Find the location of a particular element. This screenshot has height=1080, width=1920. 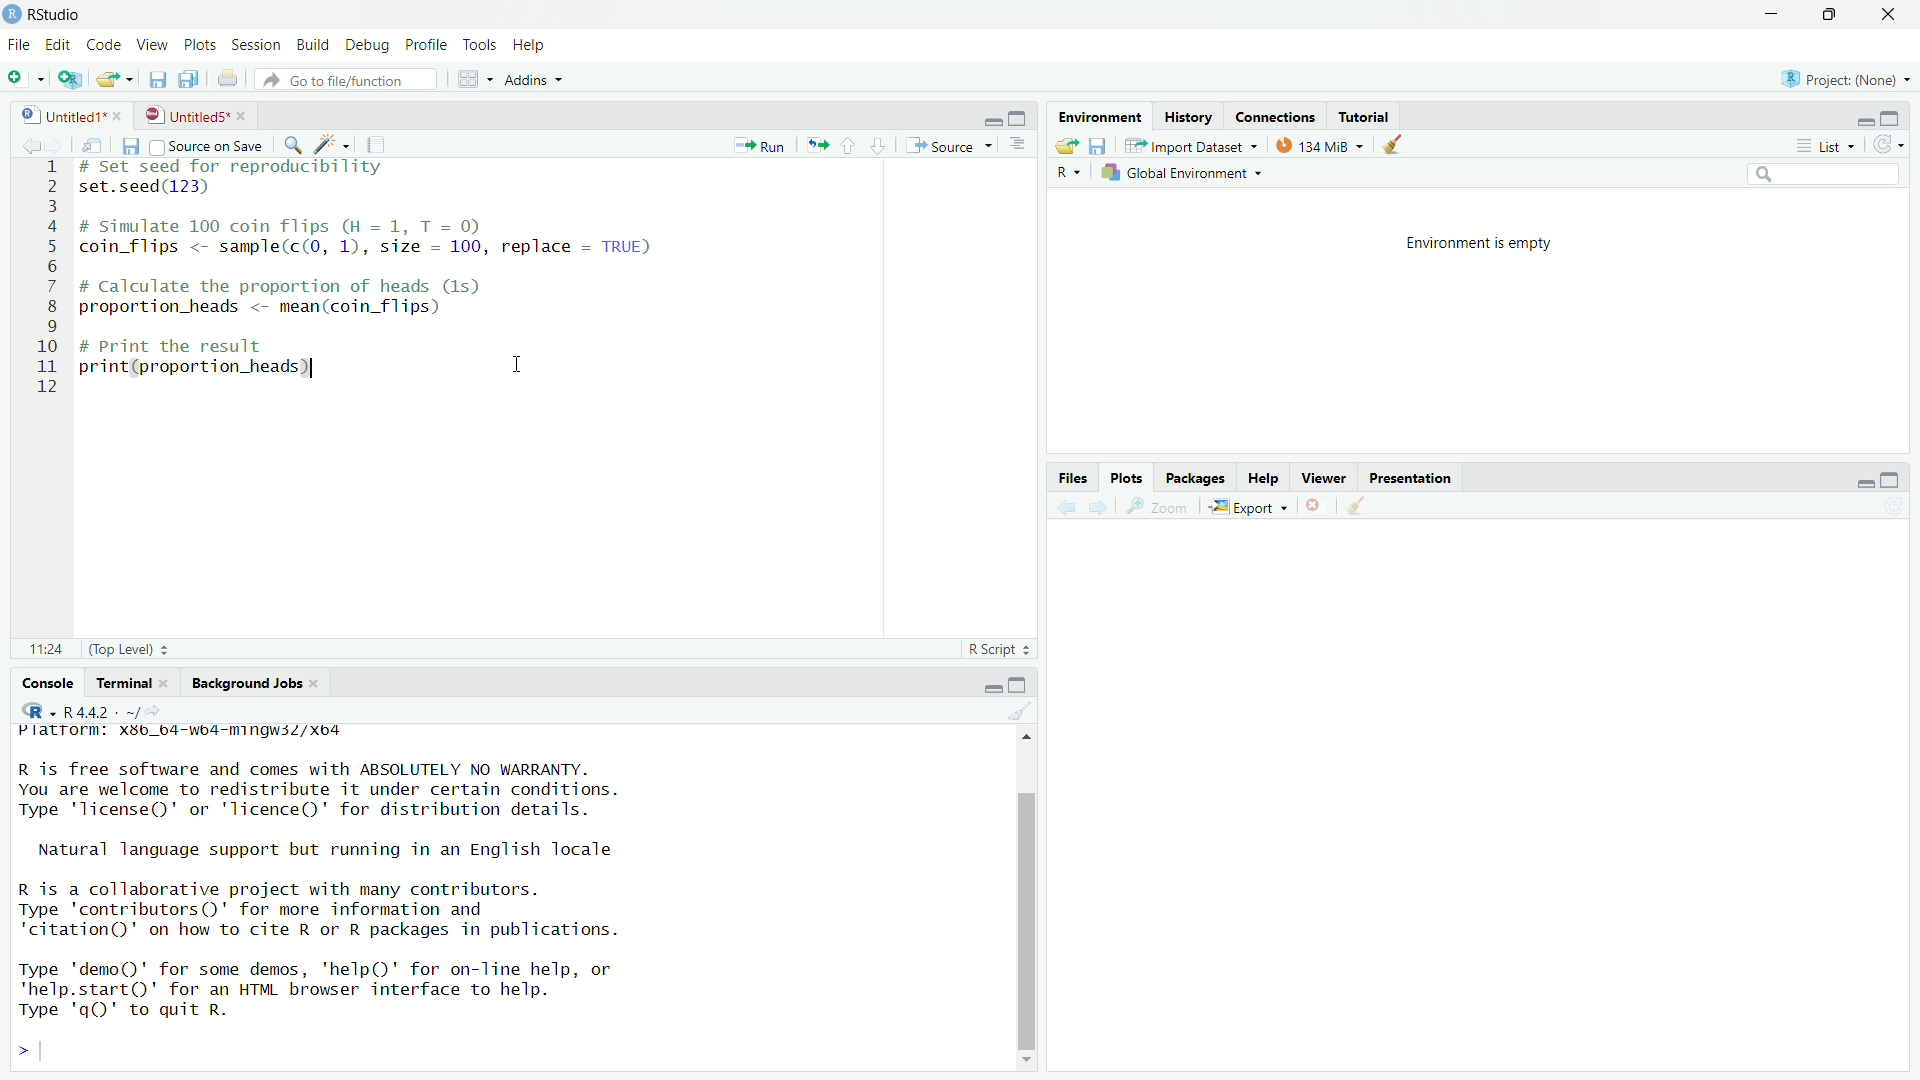

select language is located at coordinates (1071, 174).